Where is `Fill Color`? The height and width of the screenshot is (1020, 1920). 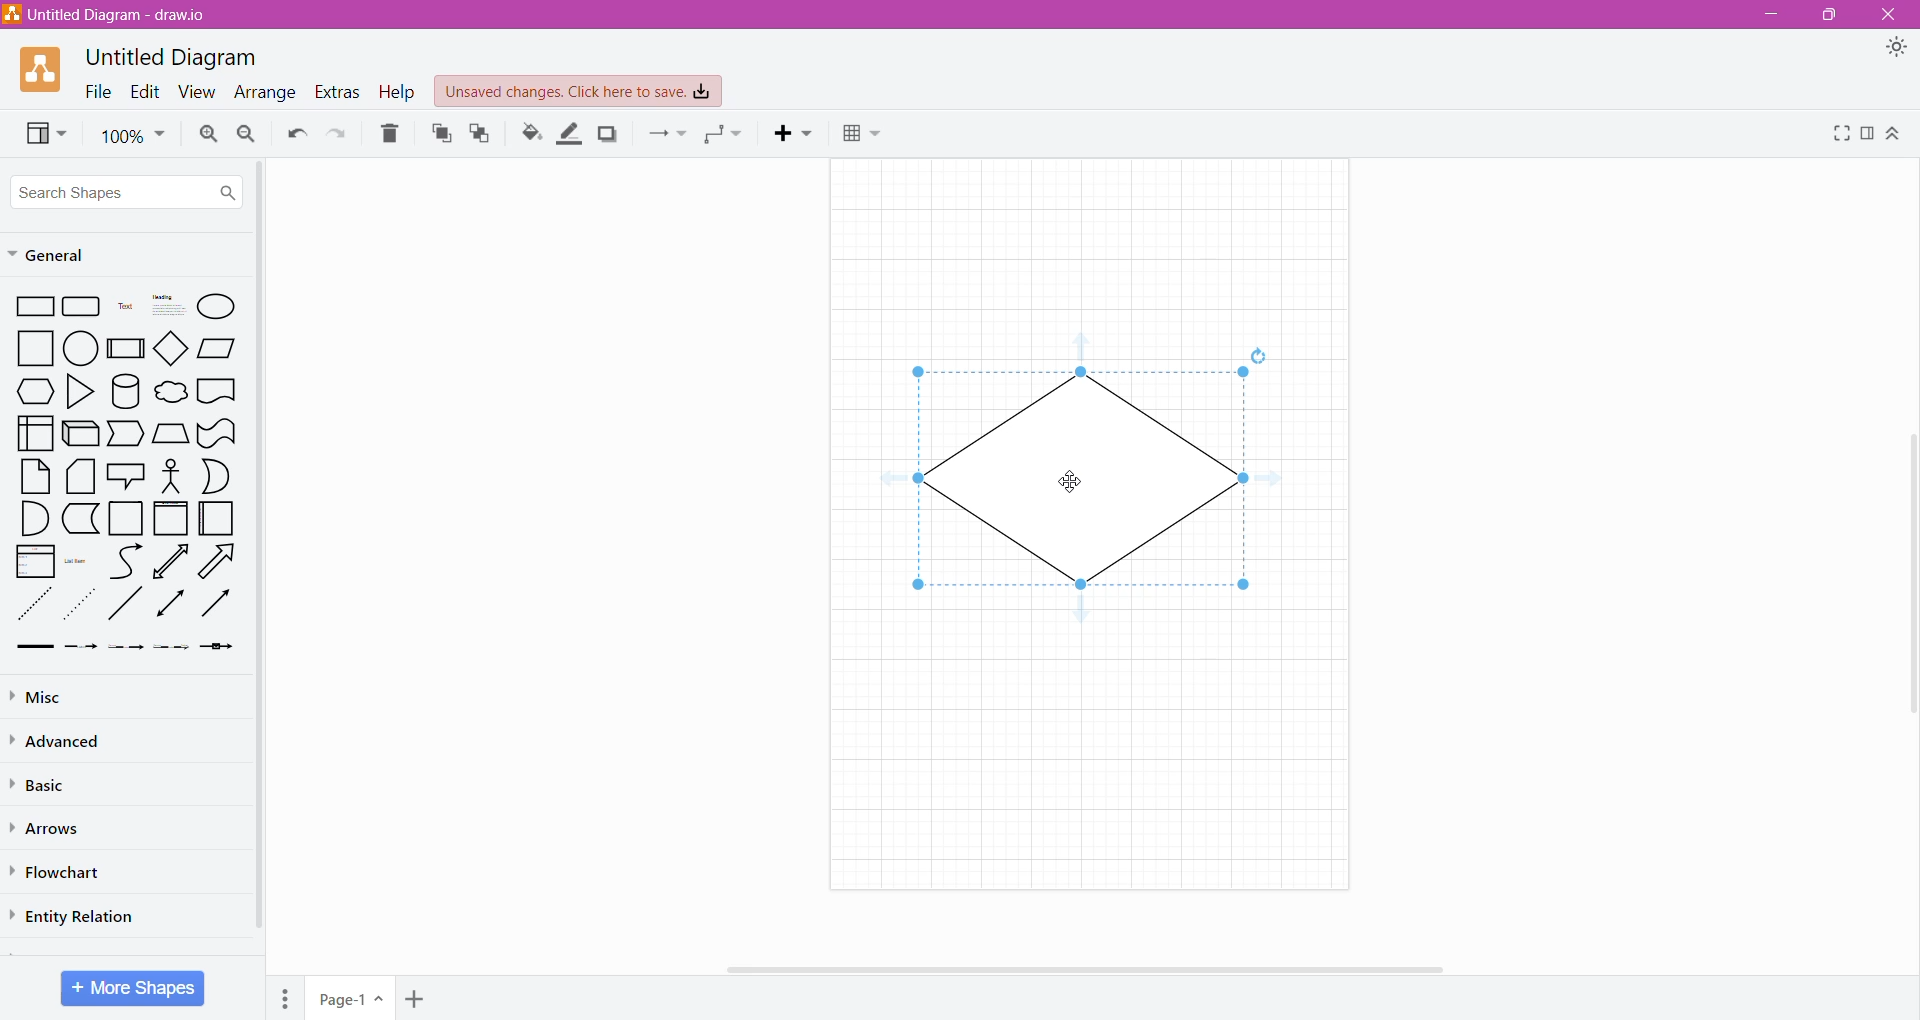 Fill Color is located at coordinates (530, 134).